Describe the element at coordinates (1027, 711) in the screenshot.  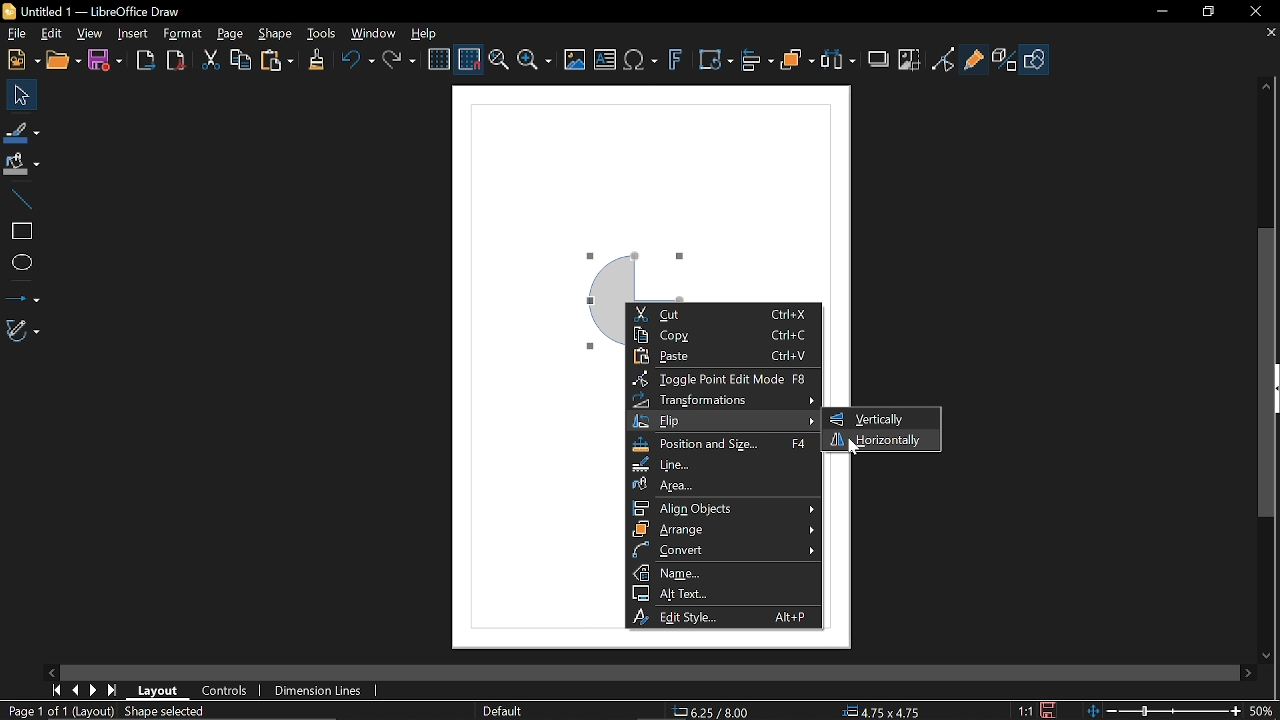
I see `1:1 (Scaling factor)` at that location.